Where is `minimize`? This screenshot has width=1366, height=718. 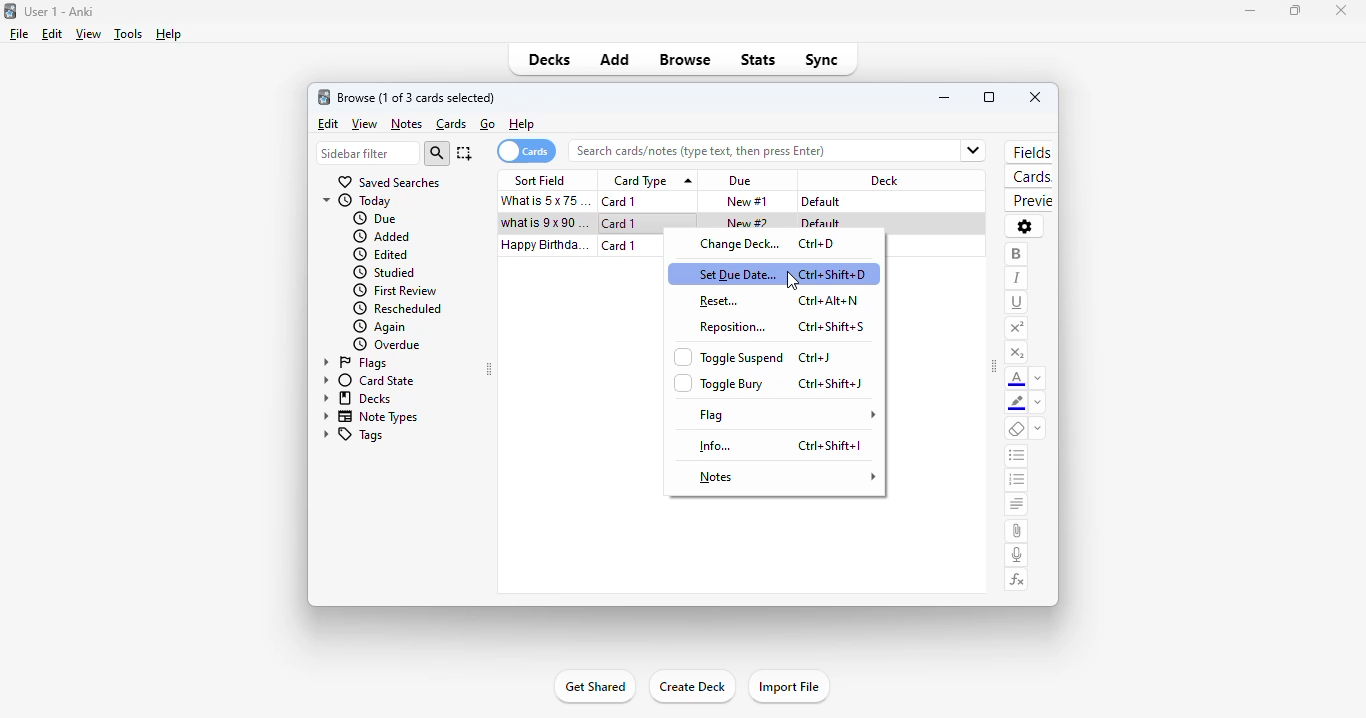
minimize is located at coordinates (946, 98).